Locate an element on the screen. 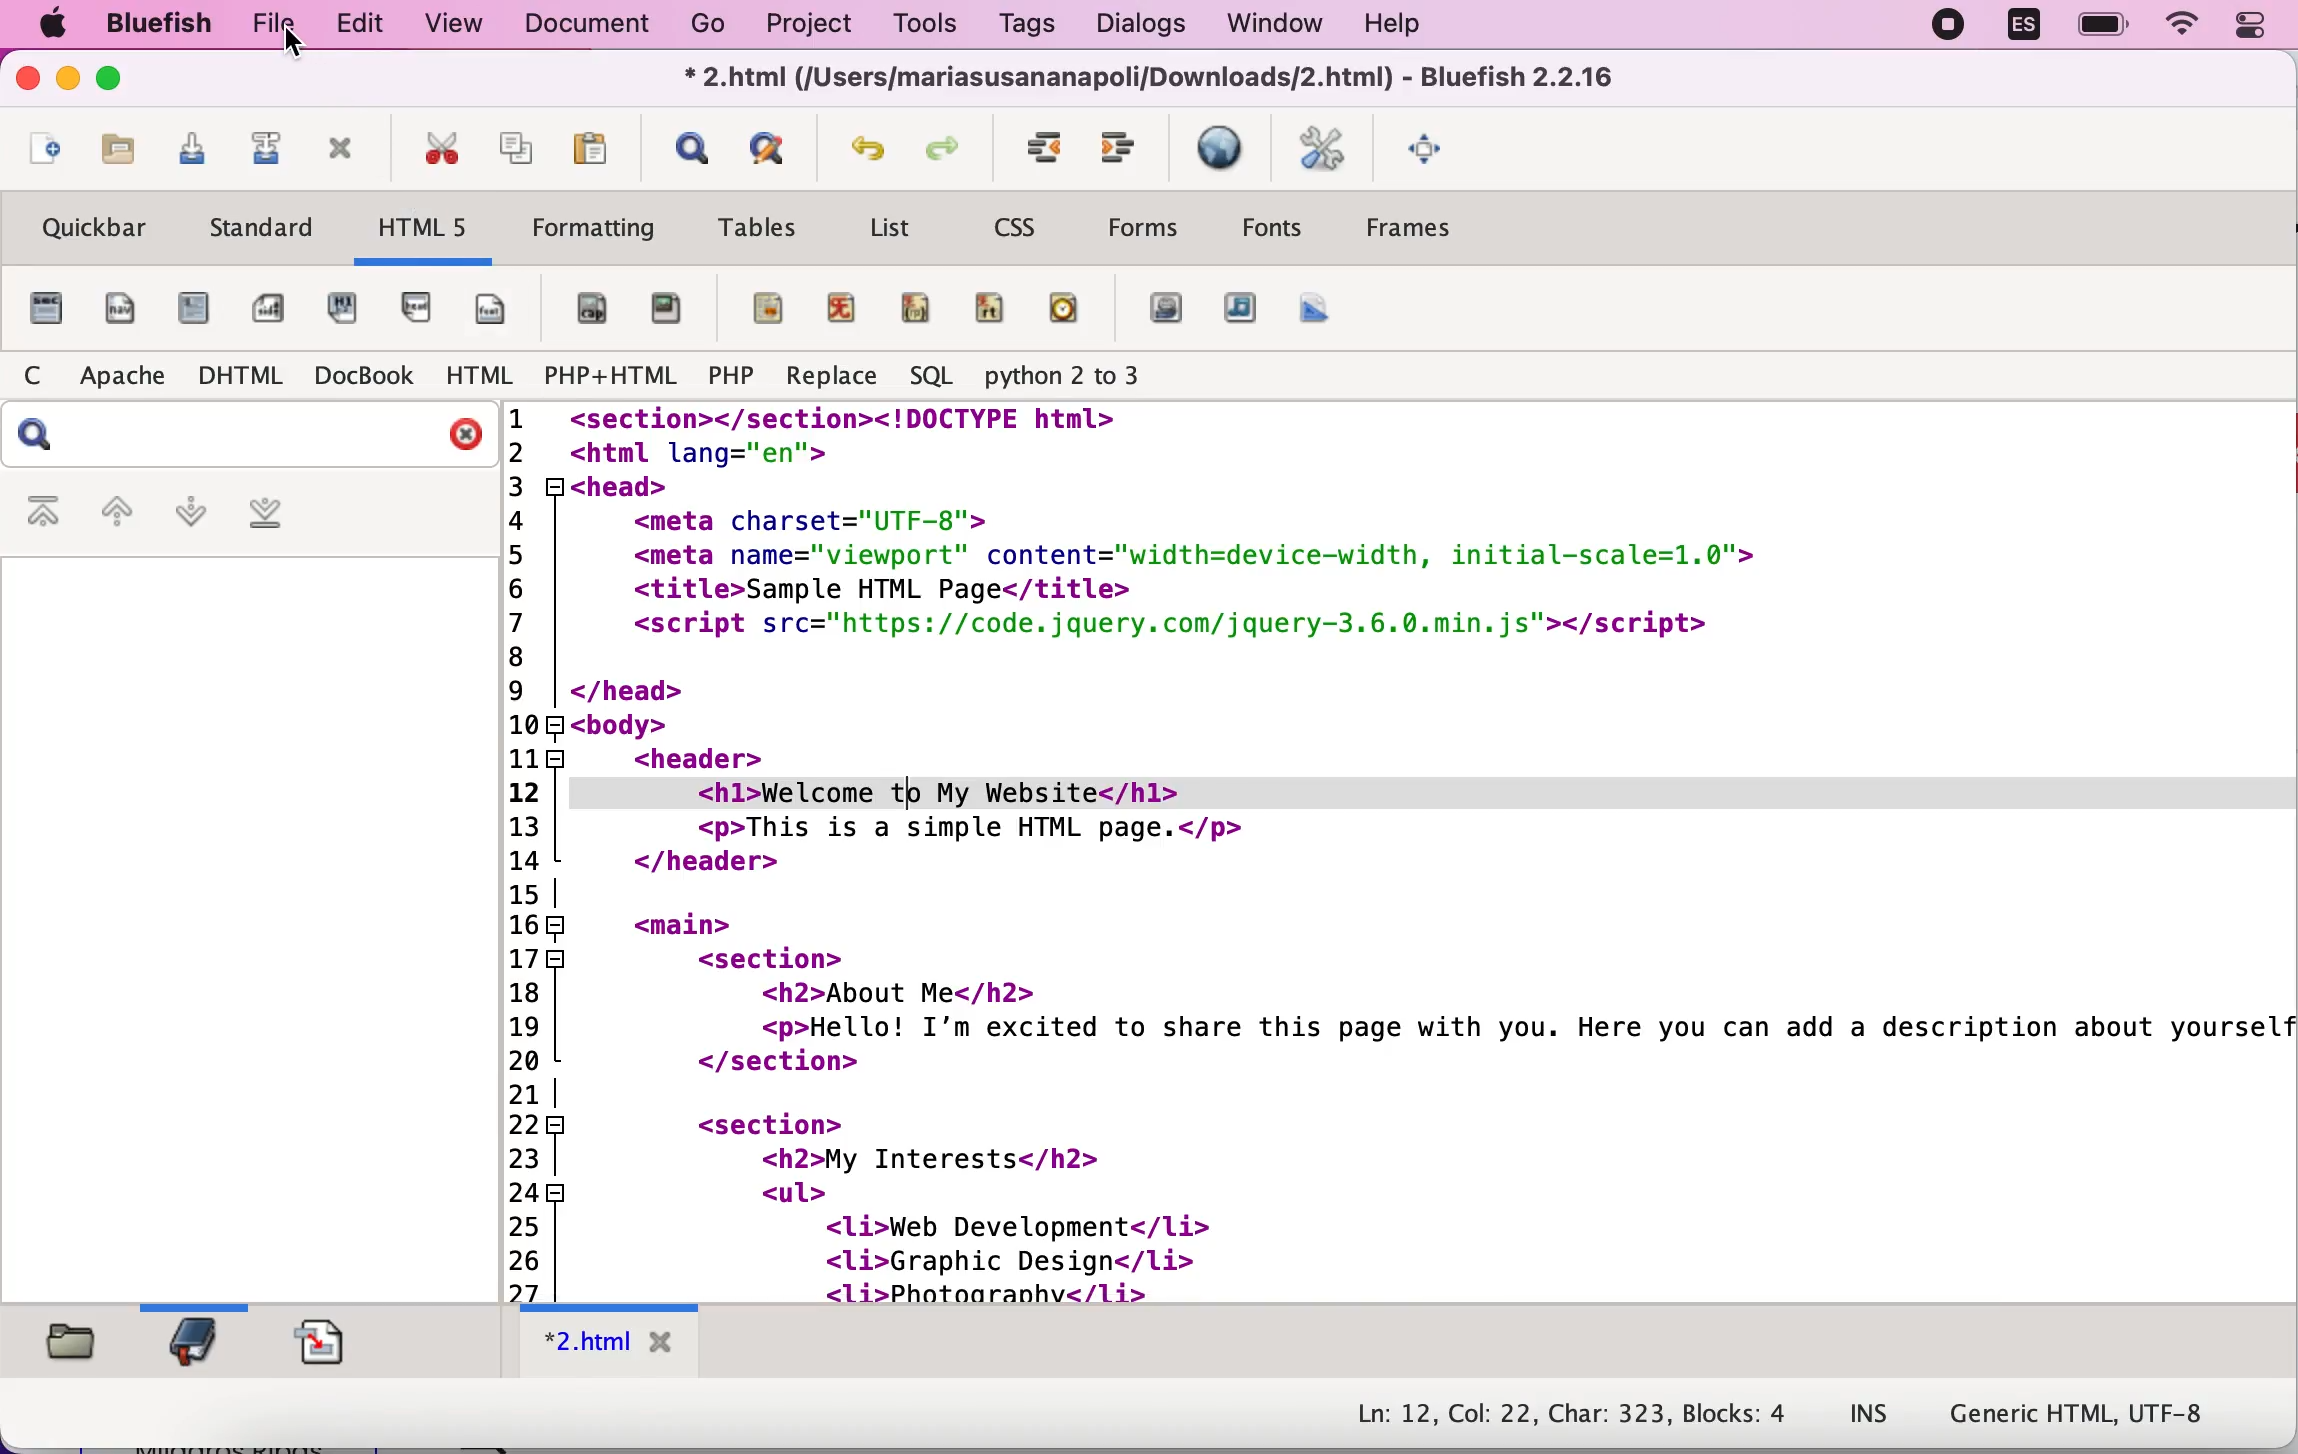 The width and height of the screenshot is (2298, 1454). project is located at coordinates (807, 25).